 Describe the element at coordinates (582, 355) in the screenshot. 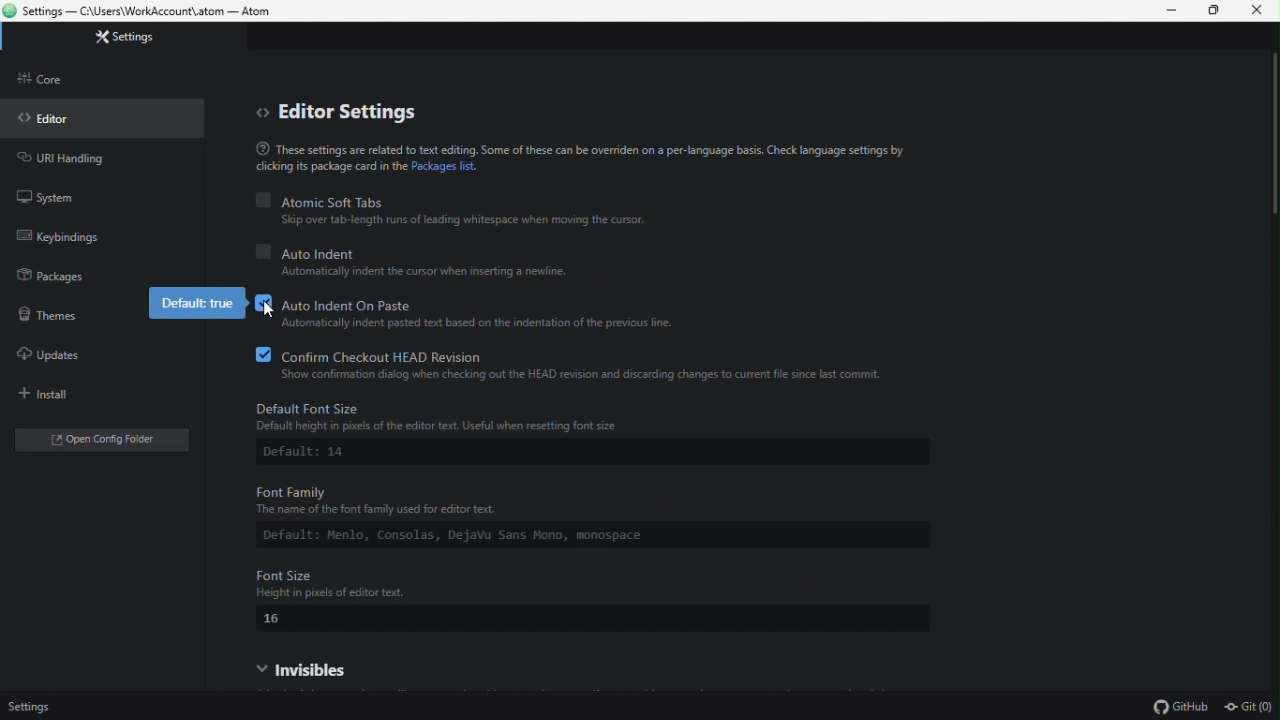

I see `Confirm check out head revision` at that location.